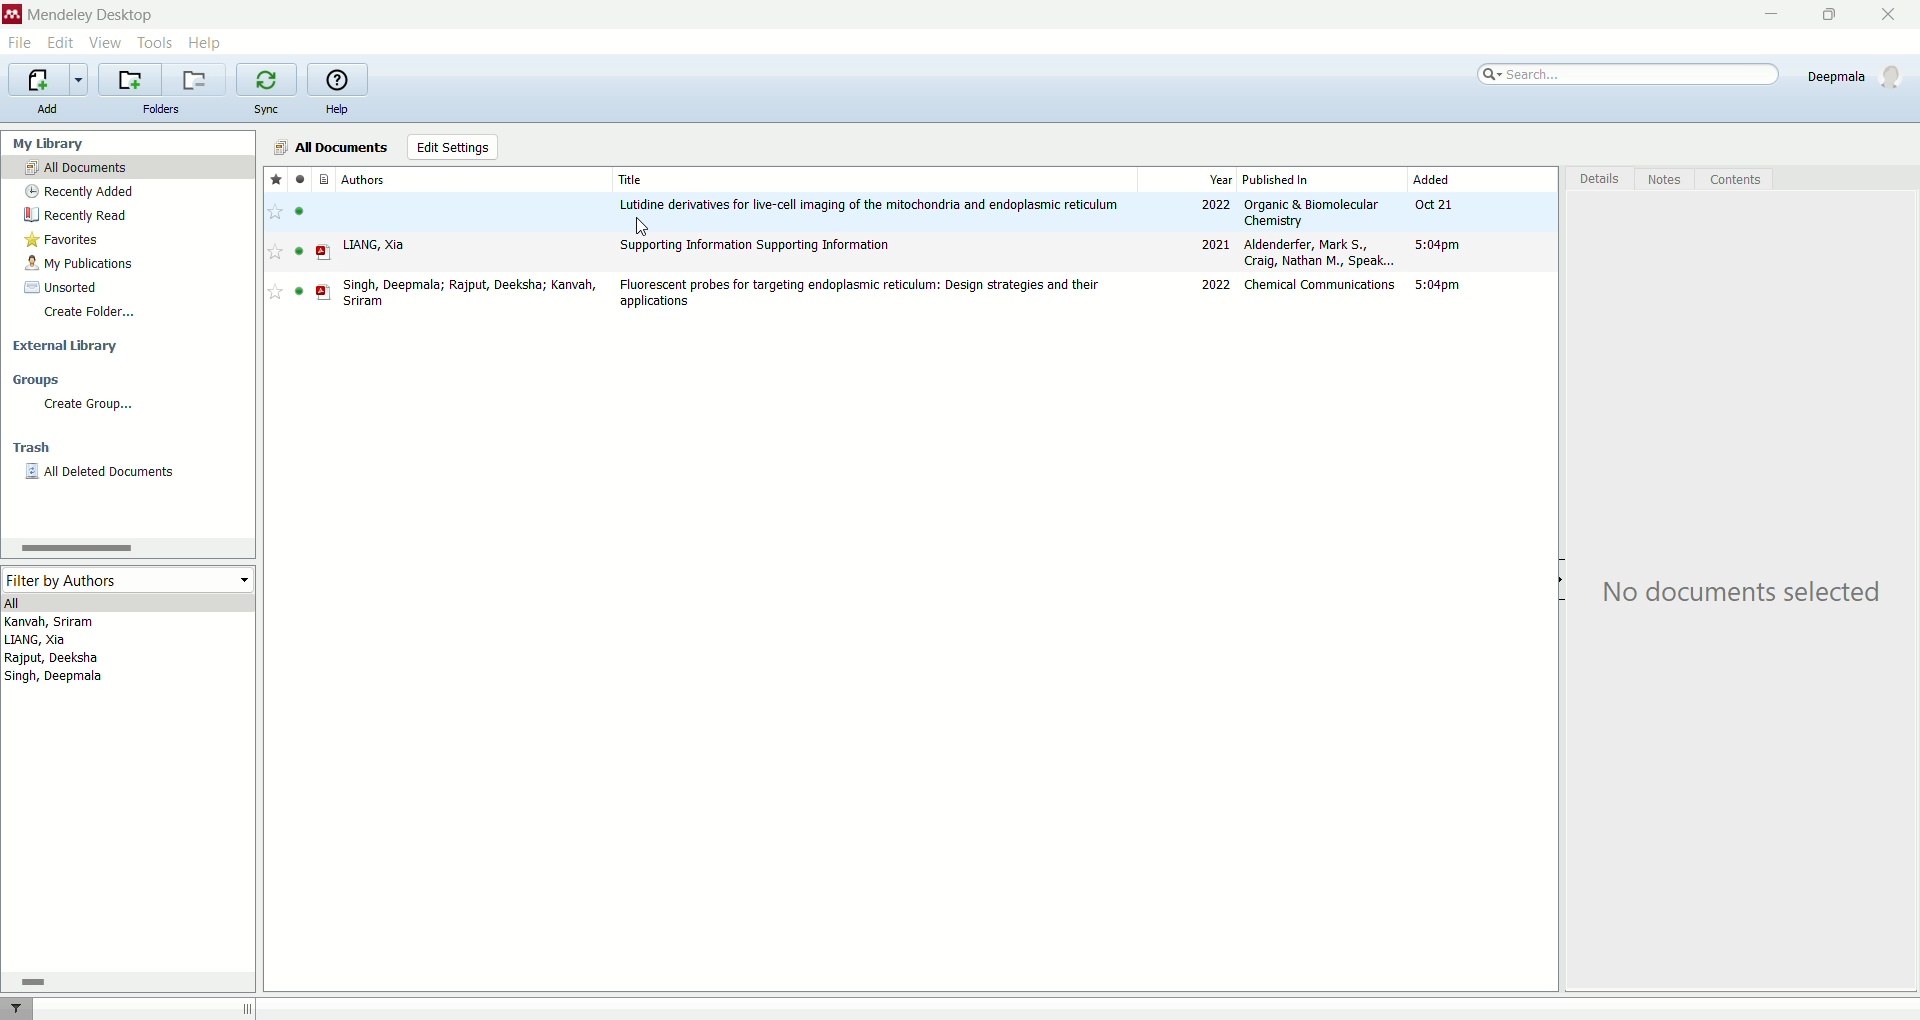 This screenshot has width=1920, height=1020. I want to click on filter, so click(17, 1008).